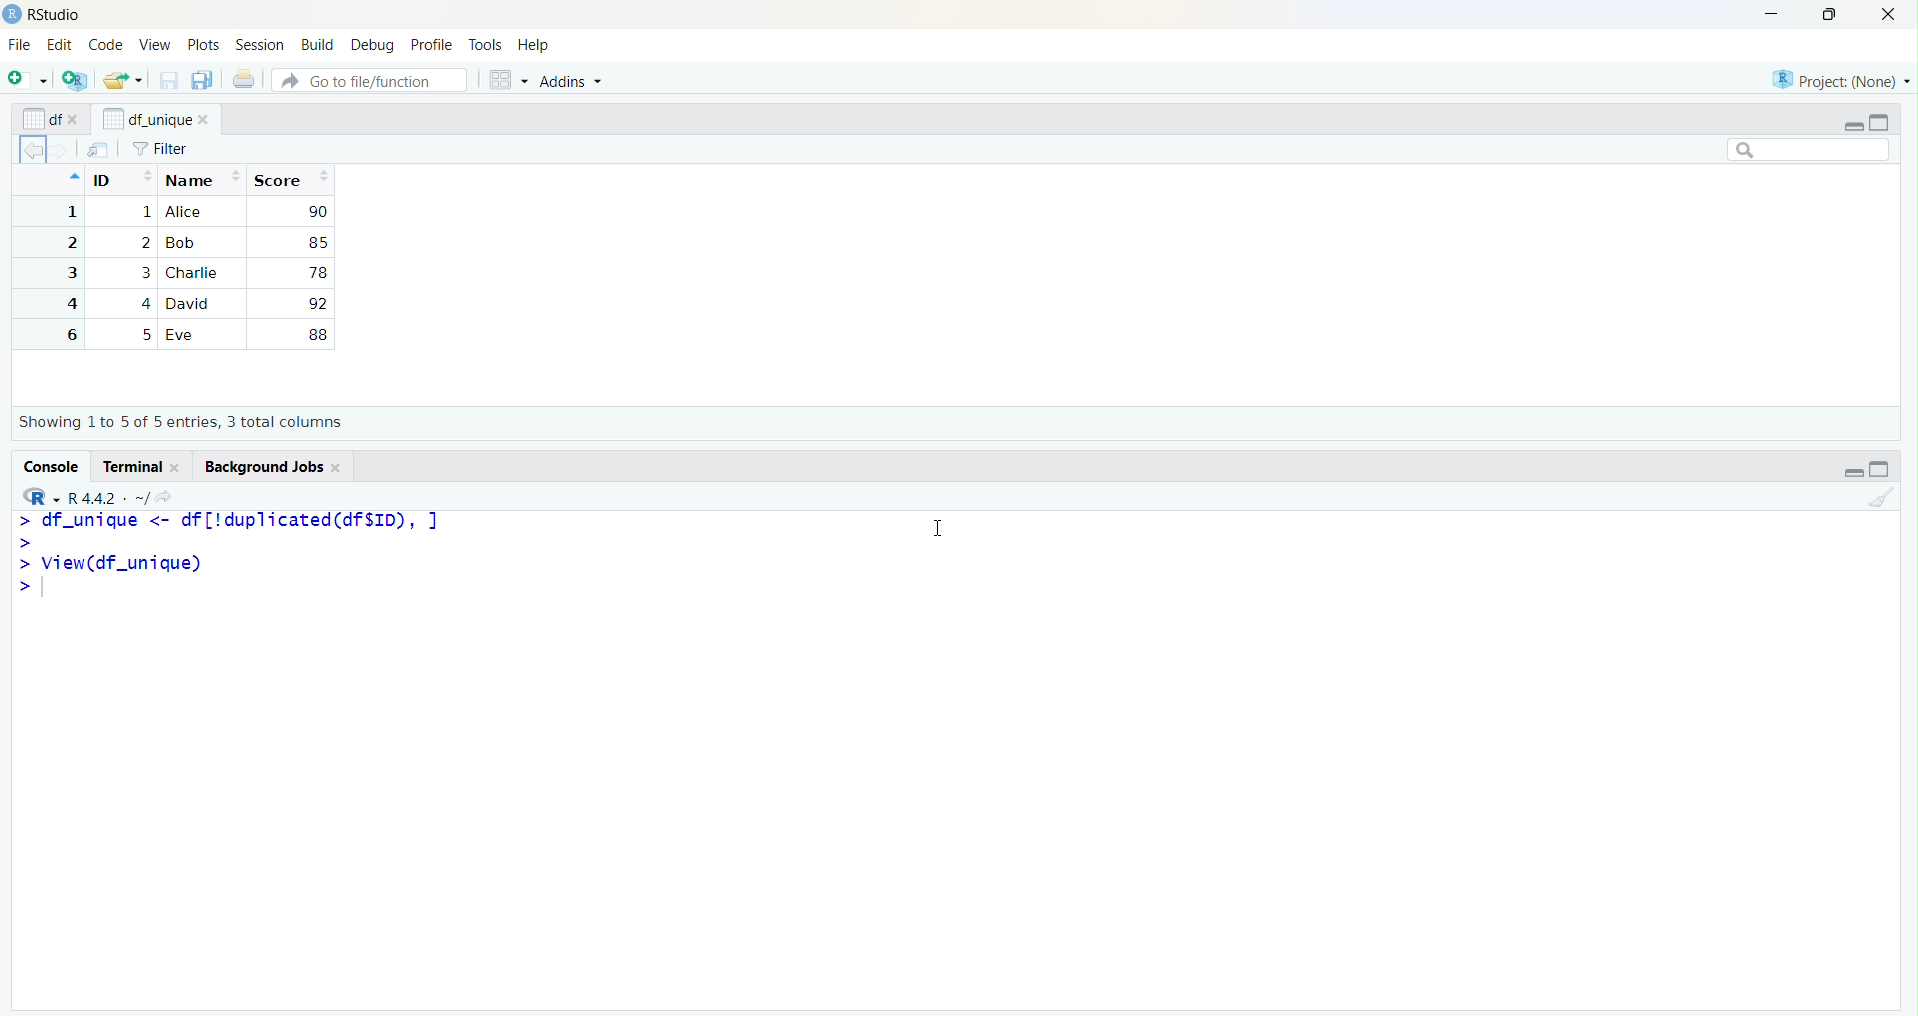 Image resolution: width=1918 pixels, height=1016 pixels. I want to click on Plots, so click(204, 46).